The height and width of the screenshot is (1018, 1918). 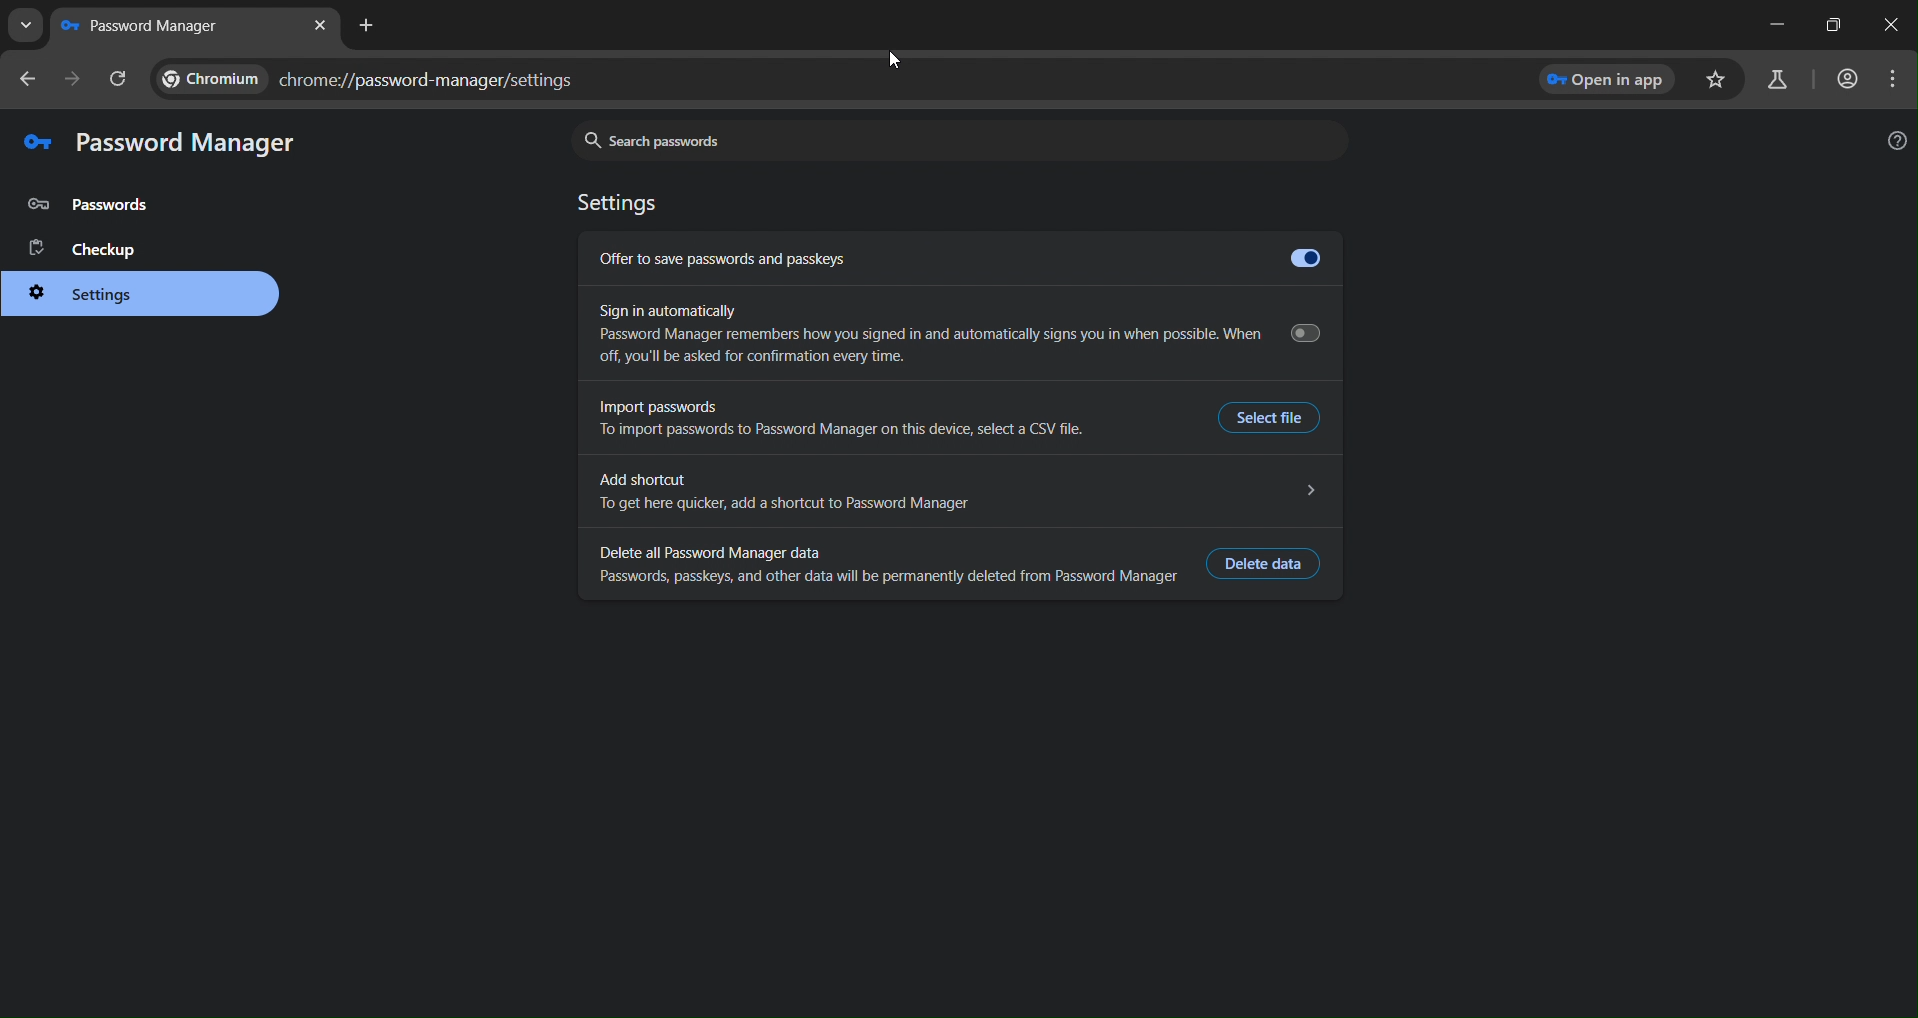 What do you see at coordinates (1898, 140) in the screenshot?
I see `help` at bounding box center [1898, 140].